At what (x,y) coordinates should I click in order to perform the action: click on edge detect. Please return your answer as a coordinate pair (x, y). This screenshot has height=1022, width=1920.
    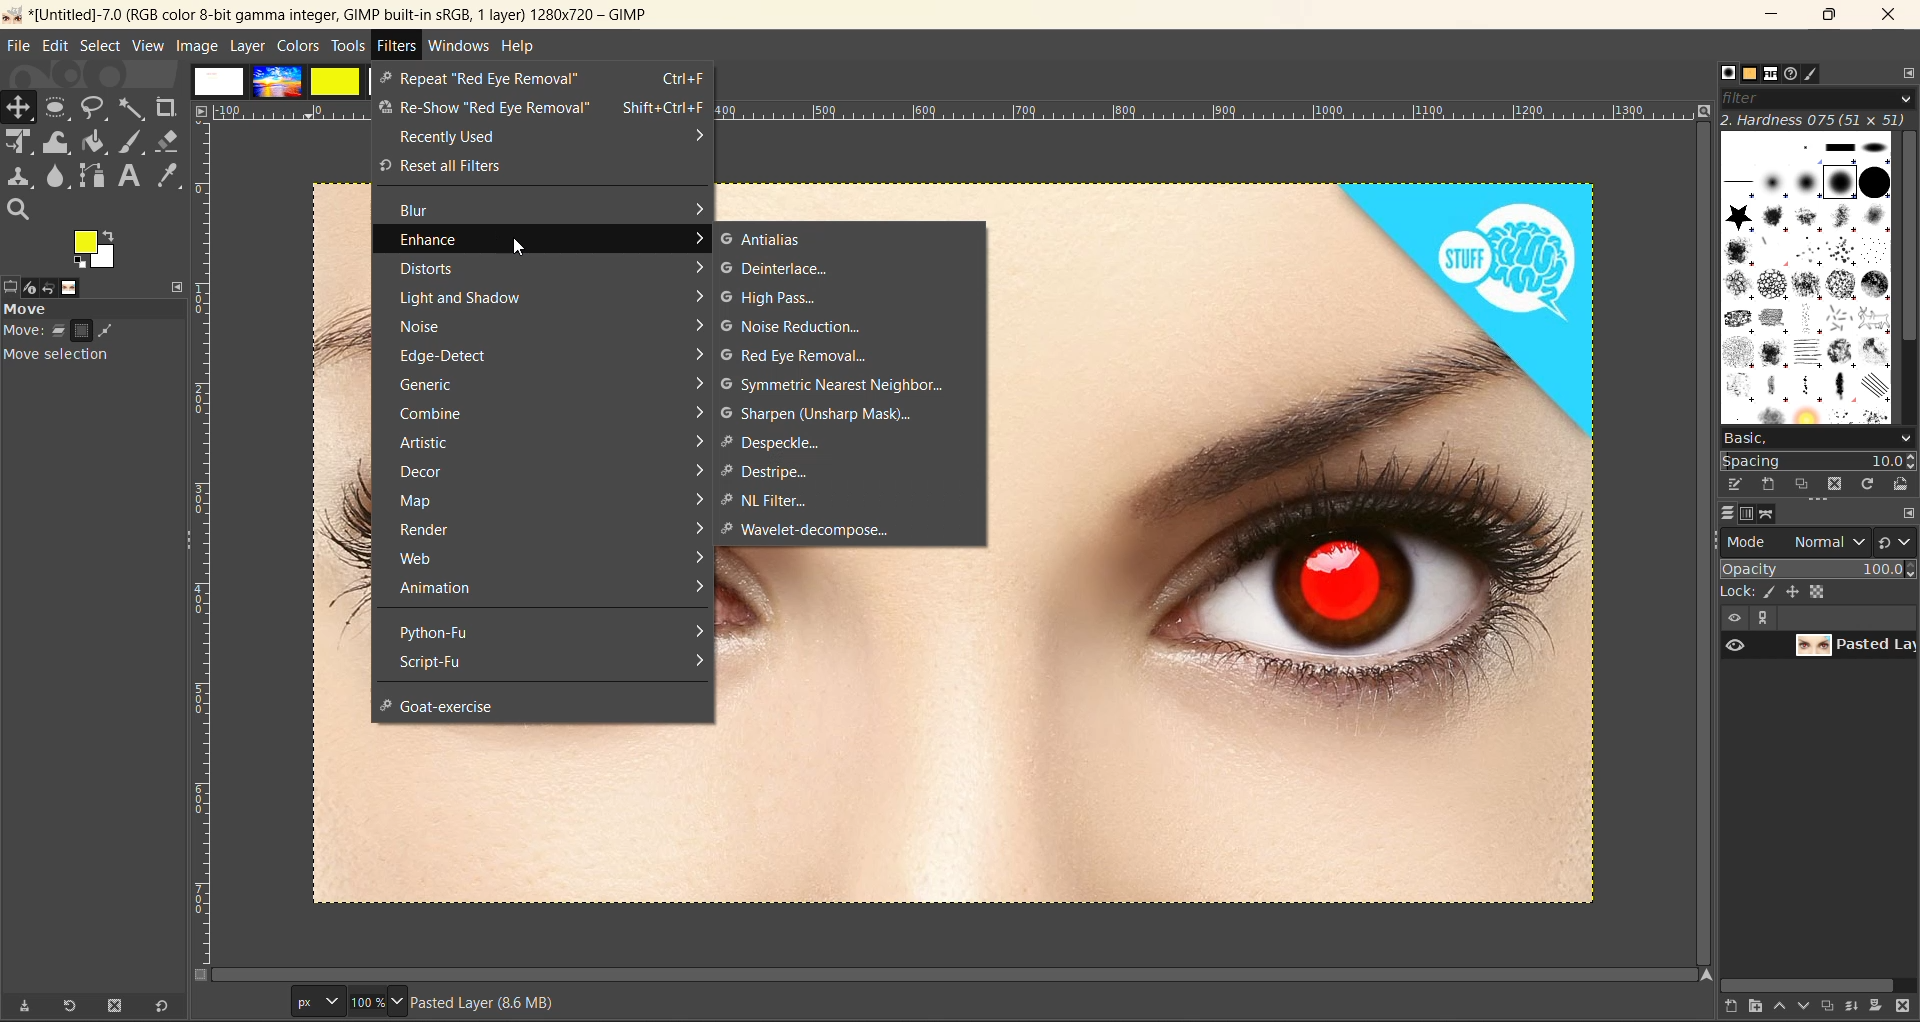
    Looking at the image, I should click on (551, 356).